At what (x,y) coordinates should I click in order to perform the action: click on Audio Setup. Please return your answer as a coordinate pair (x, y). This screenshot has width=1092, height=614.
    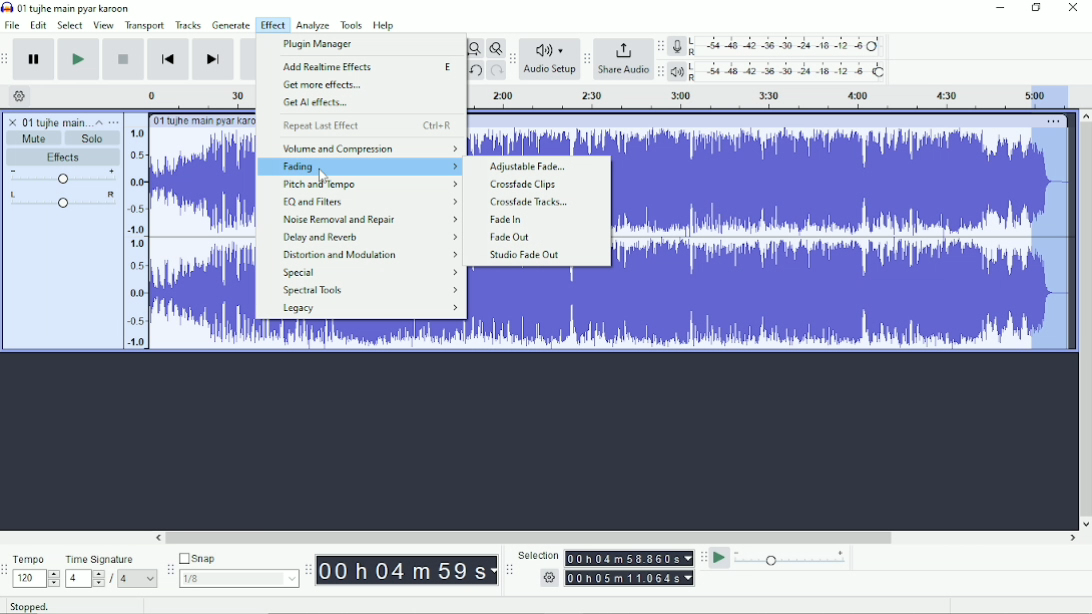
    Looking at the image, I should click on (550, 59).